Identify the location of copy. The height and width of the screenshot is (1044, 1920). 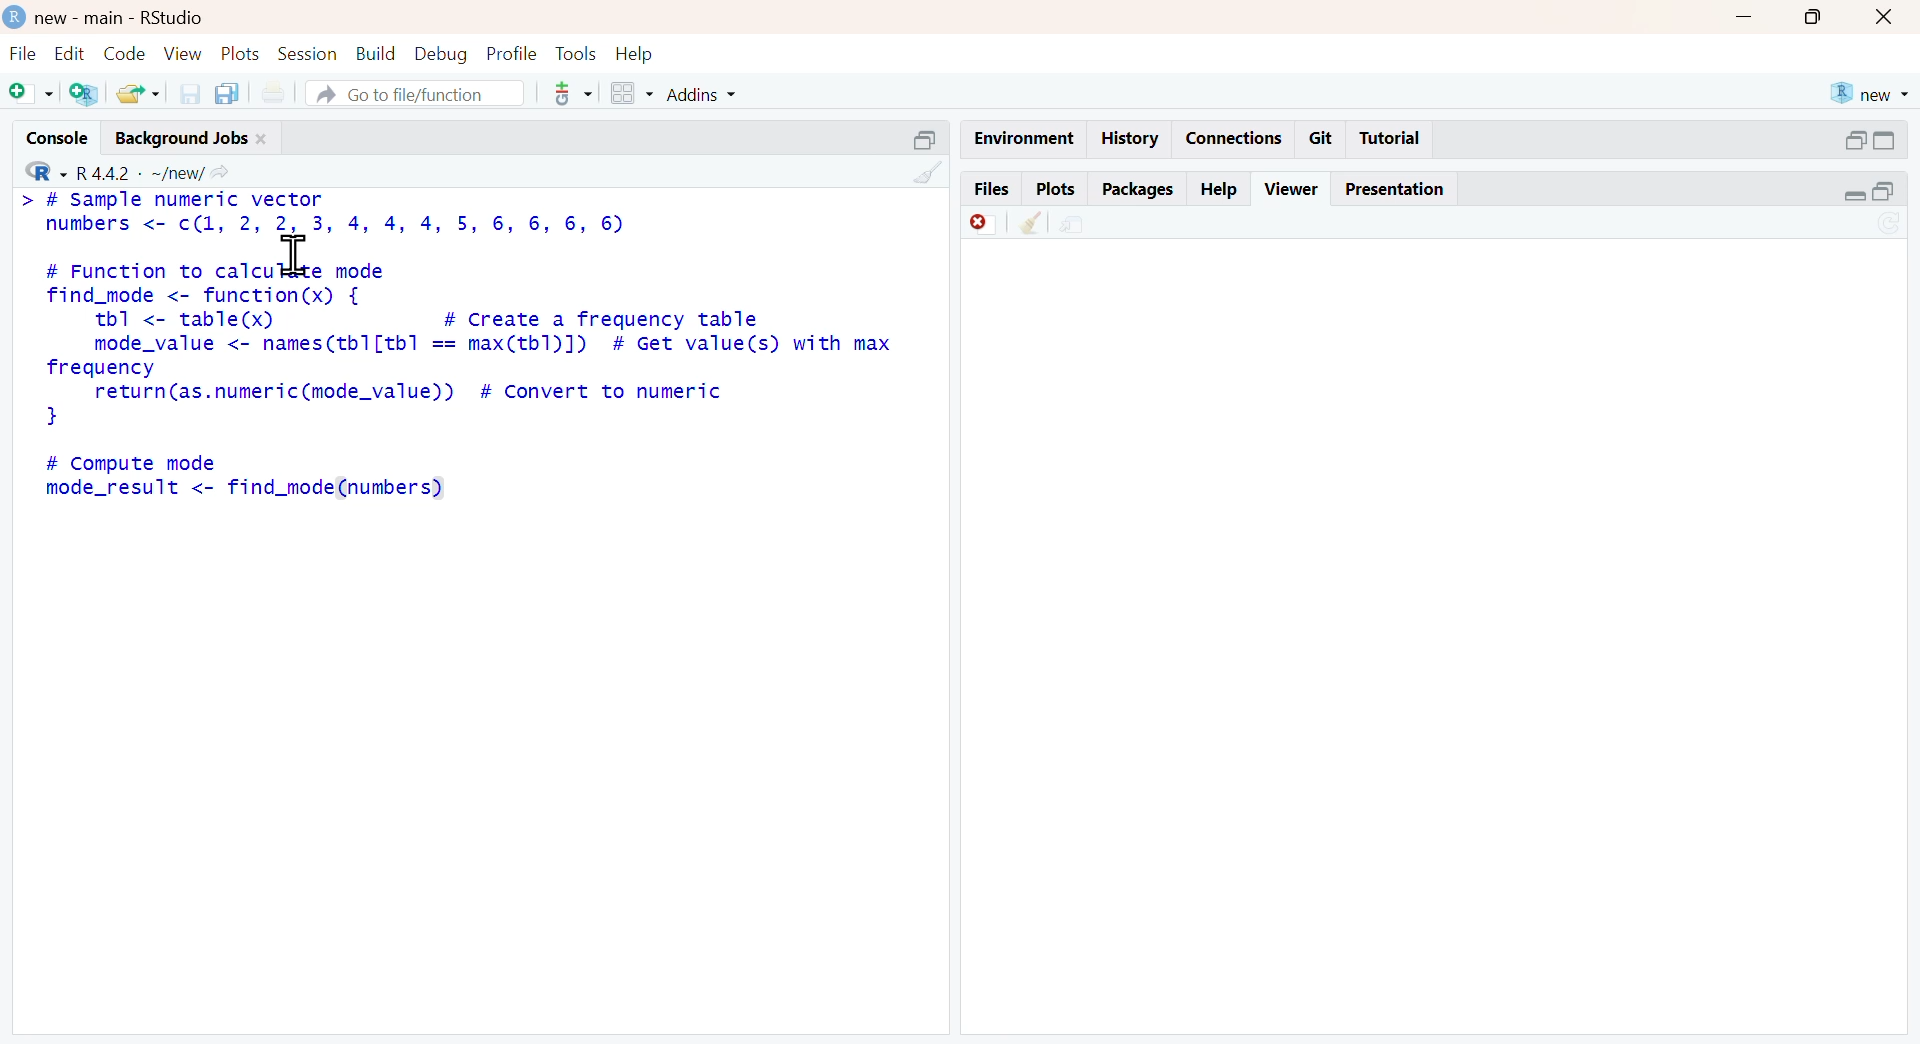
(227, 93).